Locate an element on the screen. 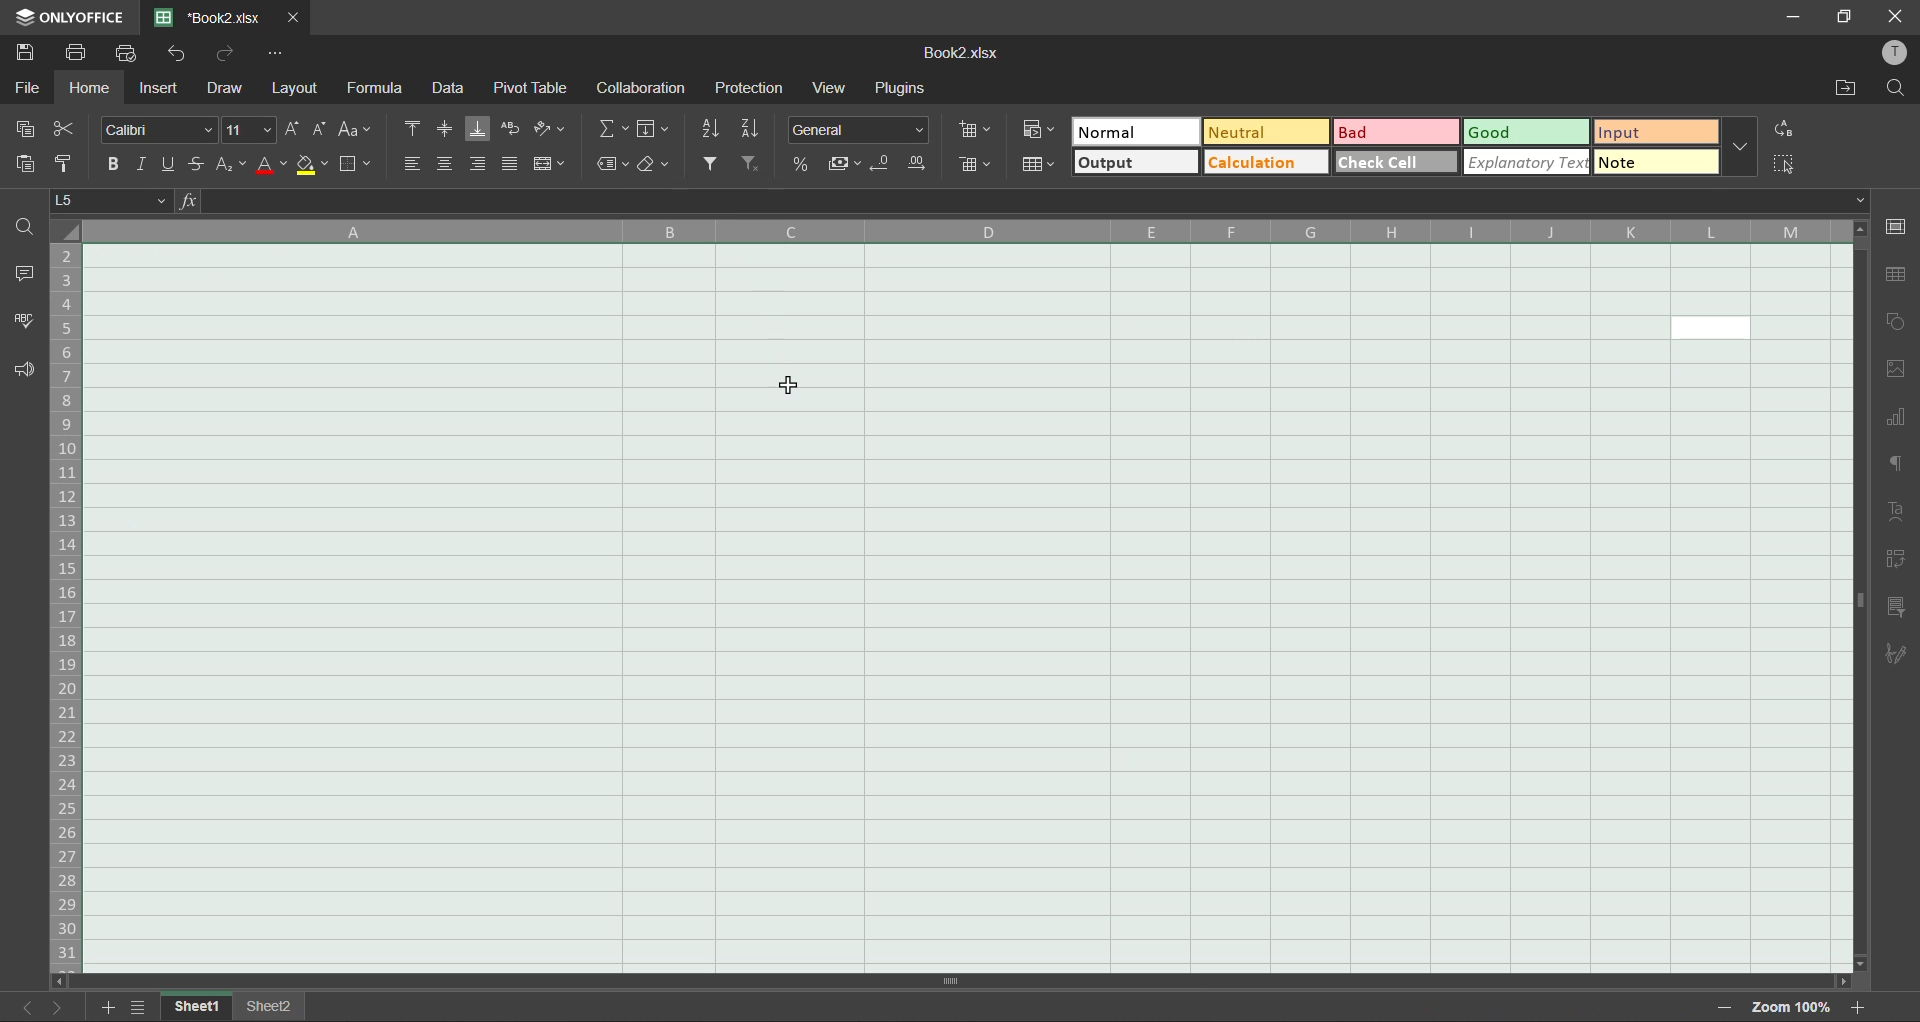 The image size is (1920, 1022). sort descending is located at coordinates (757, 129).